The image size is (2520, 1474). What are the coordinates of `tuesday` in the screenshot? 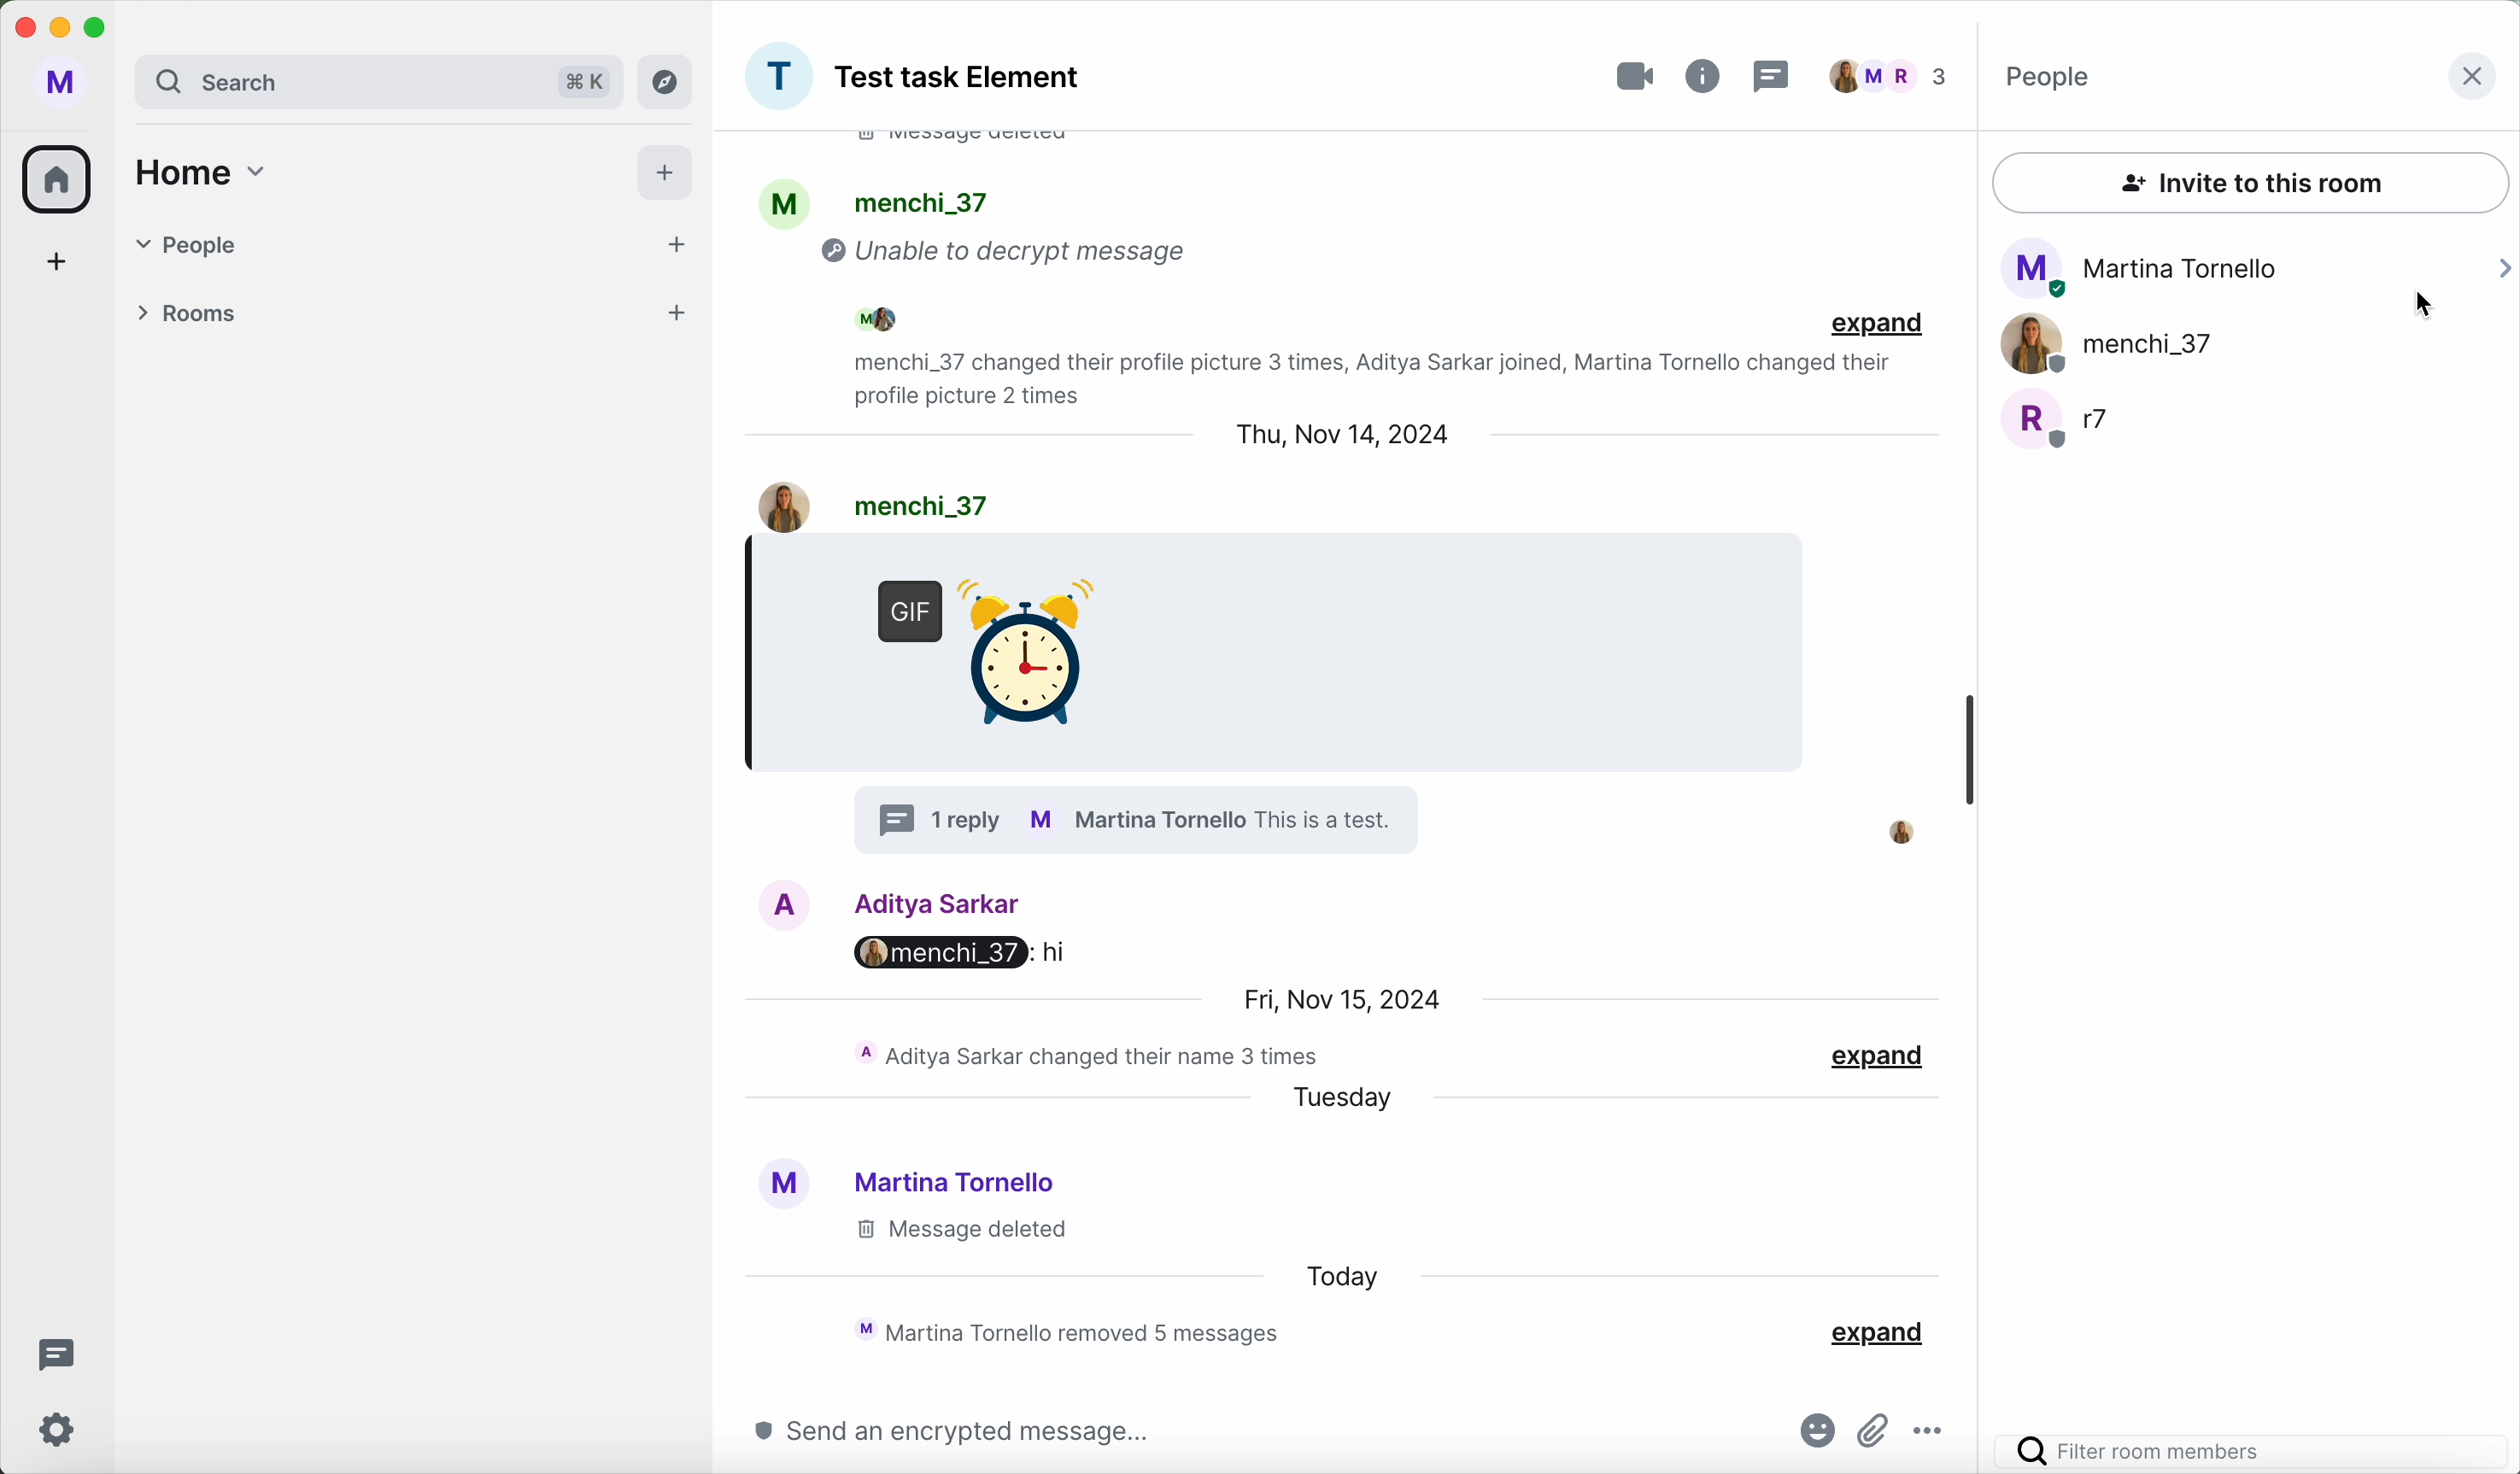 It's located at (1343, 1103).